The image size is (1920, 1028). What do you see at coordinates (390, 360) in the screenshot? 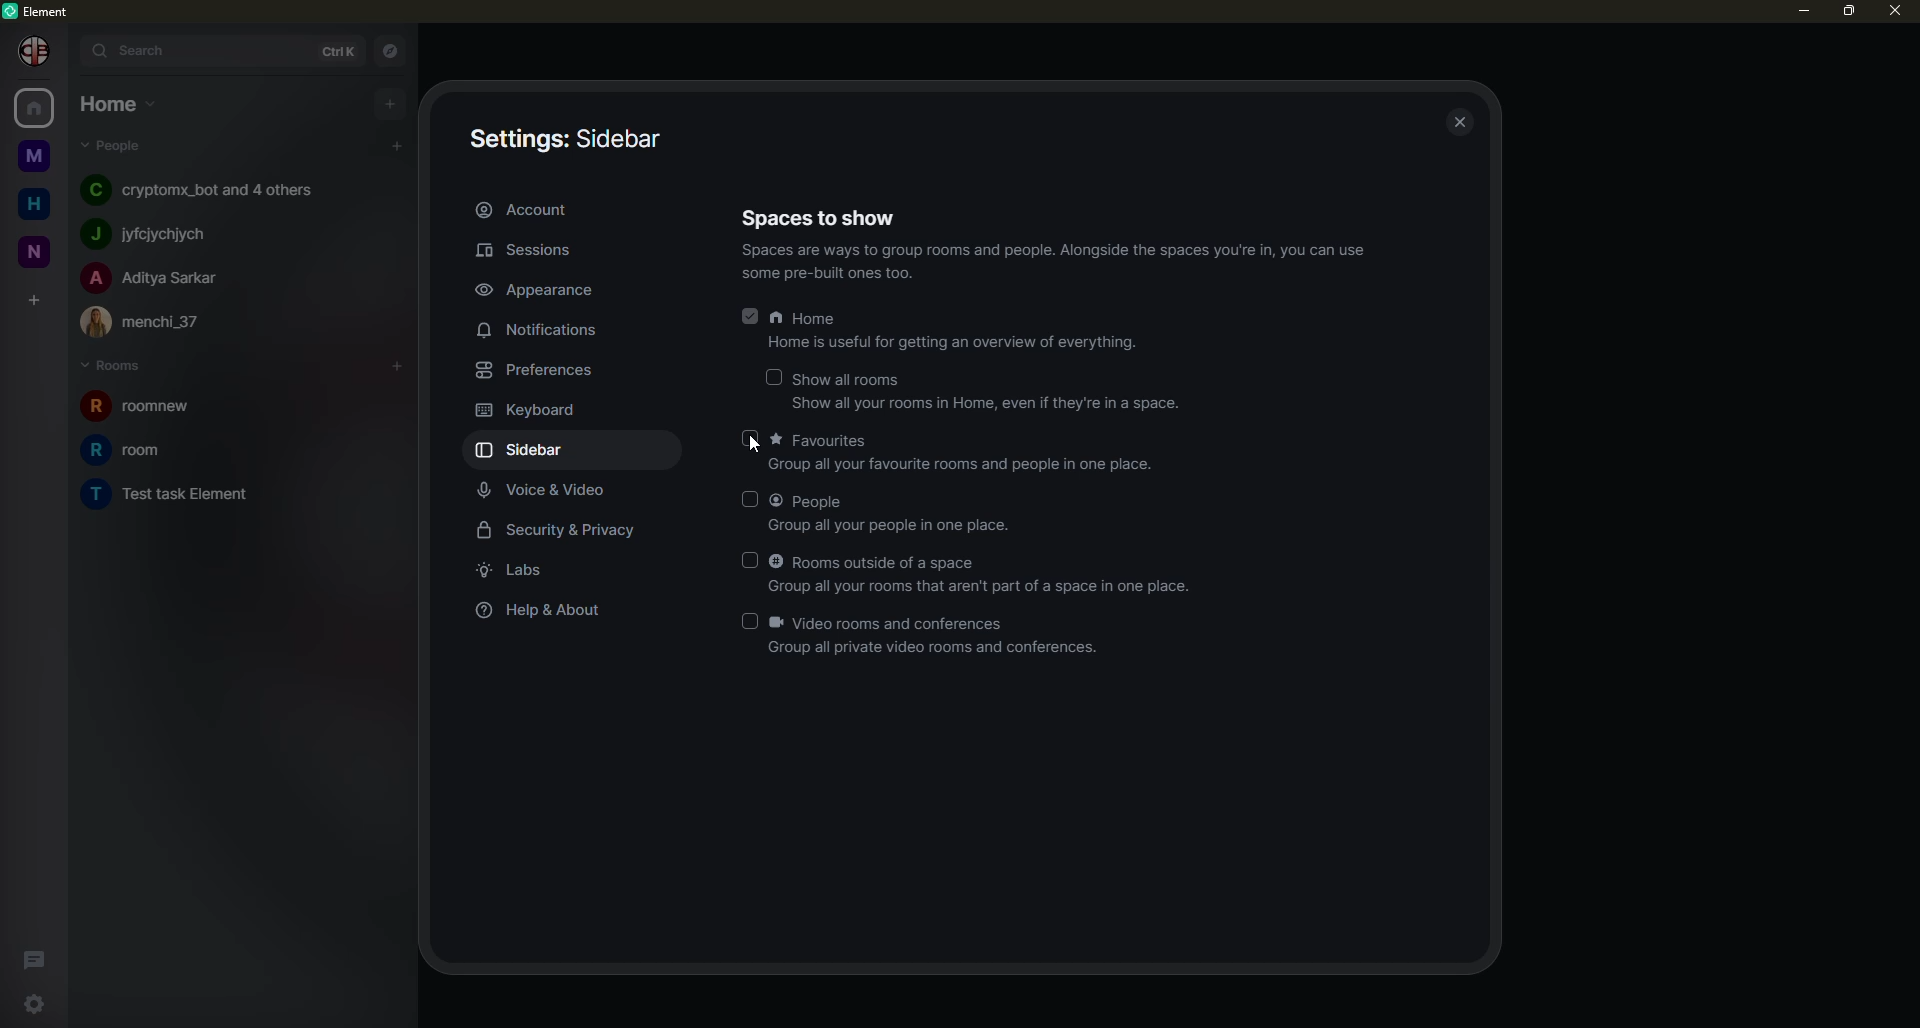
I see `add` at bounding box center [390, 360].